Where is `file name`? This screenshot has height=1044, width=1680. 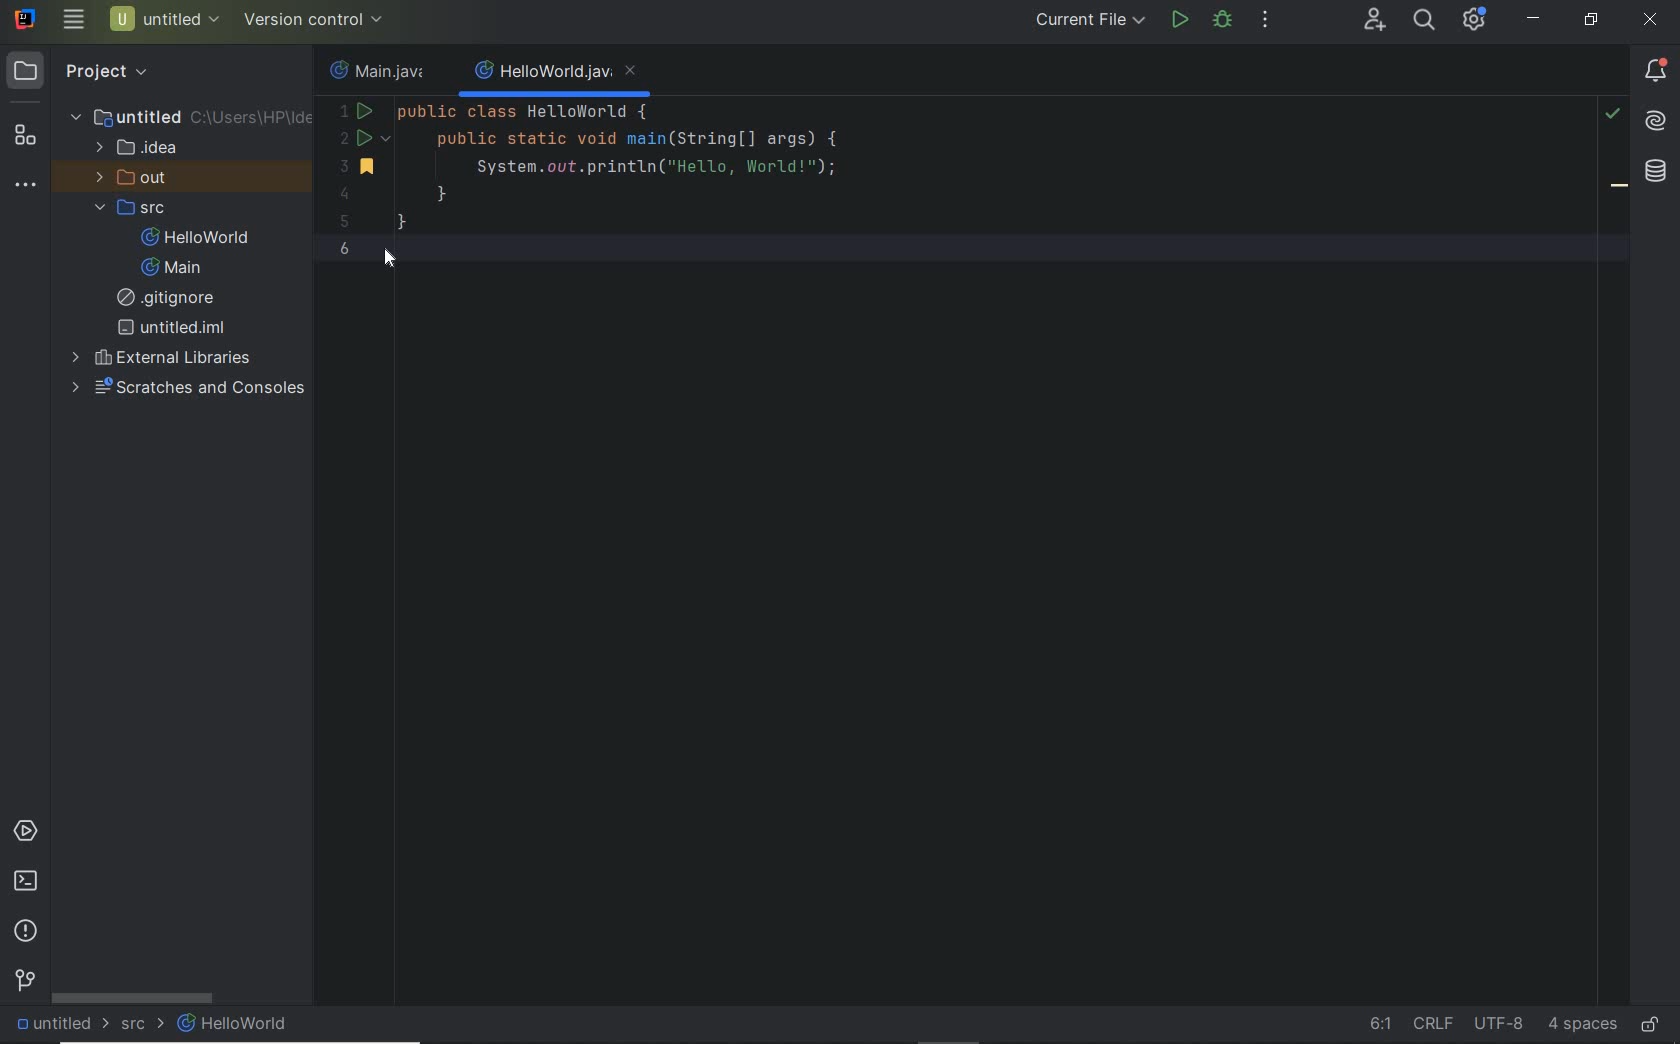
file name is located at coordinates (382, 69).